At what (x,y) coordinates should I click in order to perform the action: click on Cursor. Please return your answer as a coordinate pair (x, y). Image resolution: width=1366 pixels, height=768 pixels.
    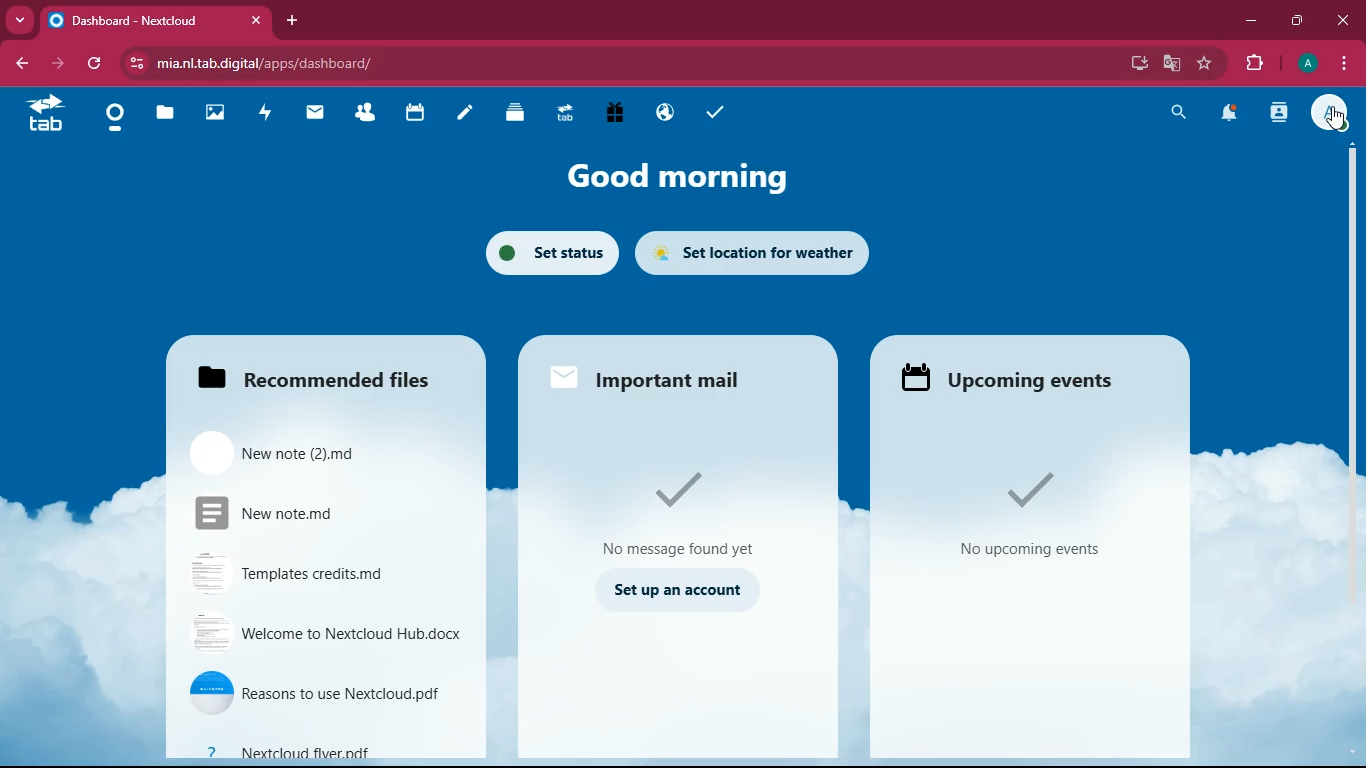
    Looking at the image, I should click on (1336, 121).